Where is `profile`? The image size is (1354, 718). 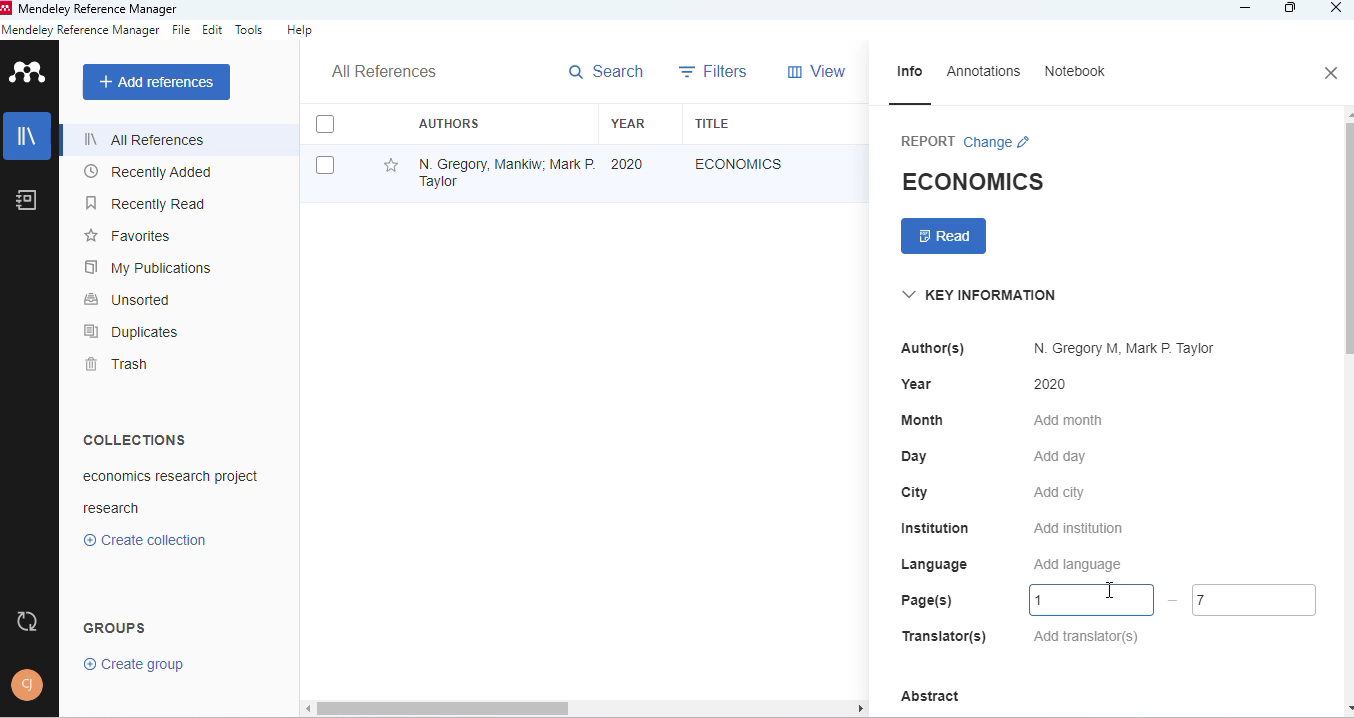
profile is located at coordinates (28, 685).